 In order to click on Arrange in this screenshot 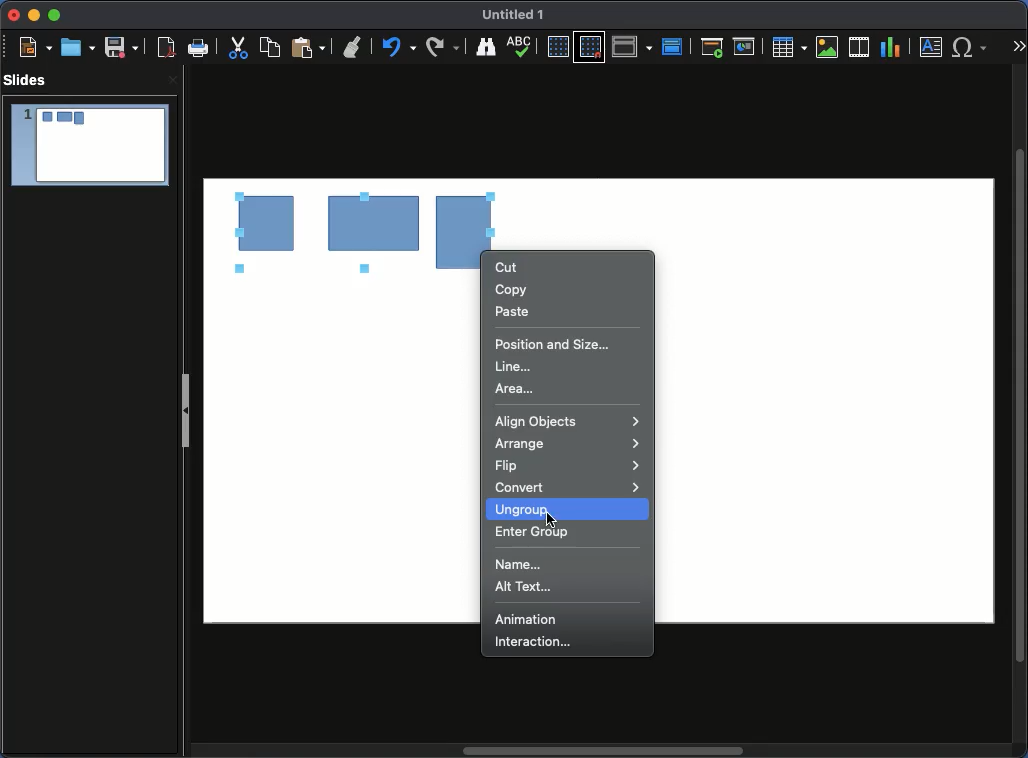, I will do `click(571, 444)`.